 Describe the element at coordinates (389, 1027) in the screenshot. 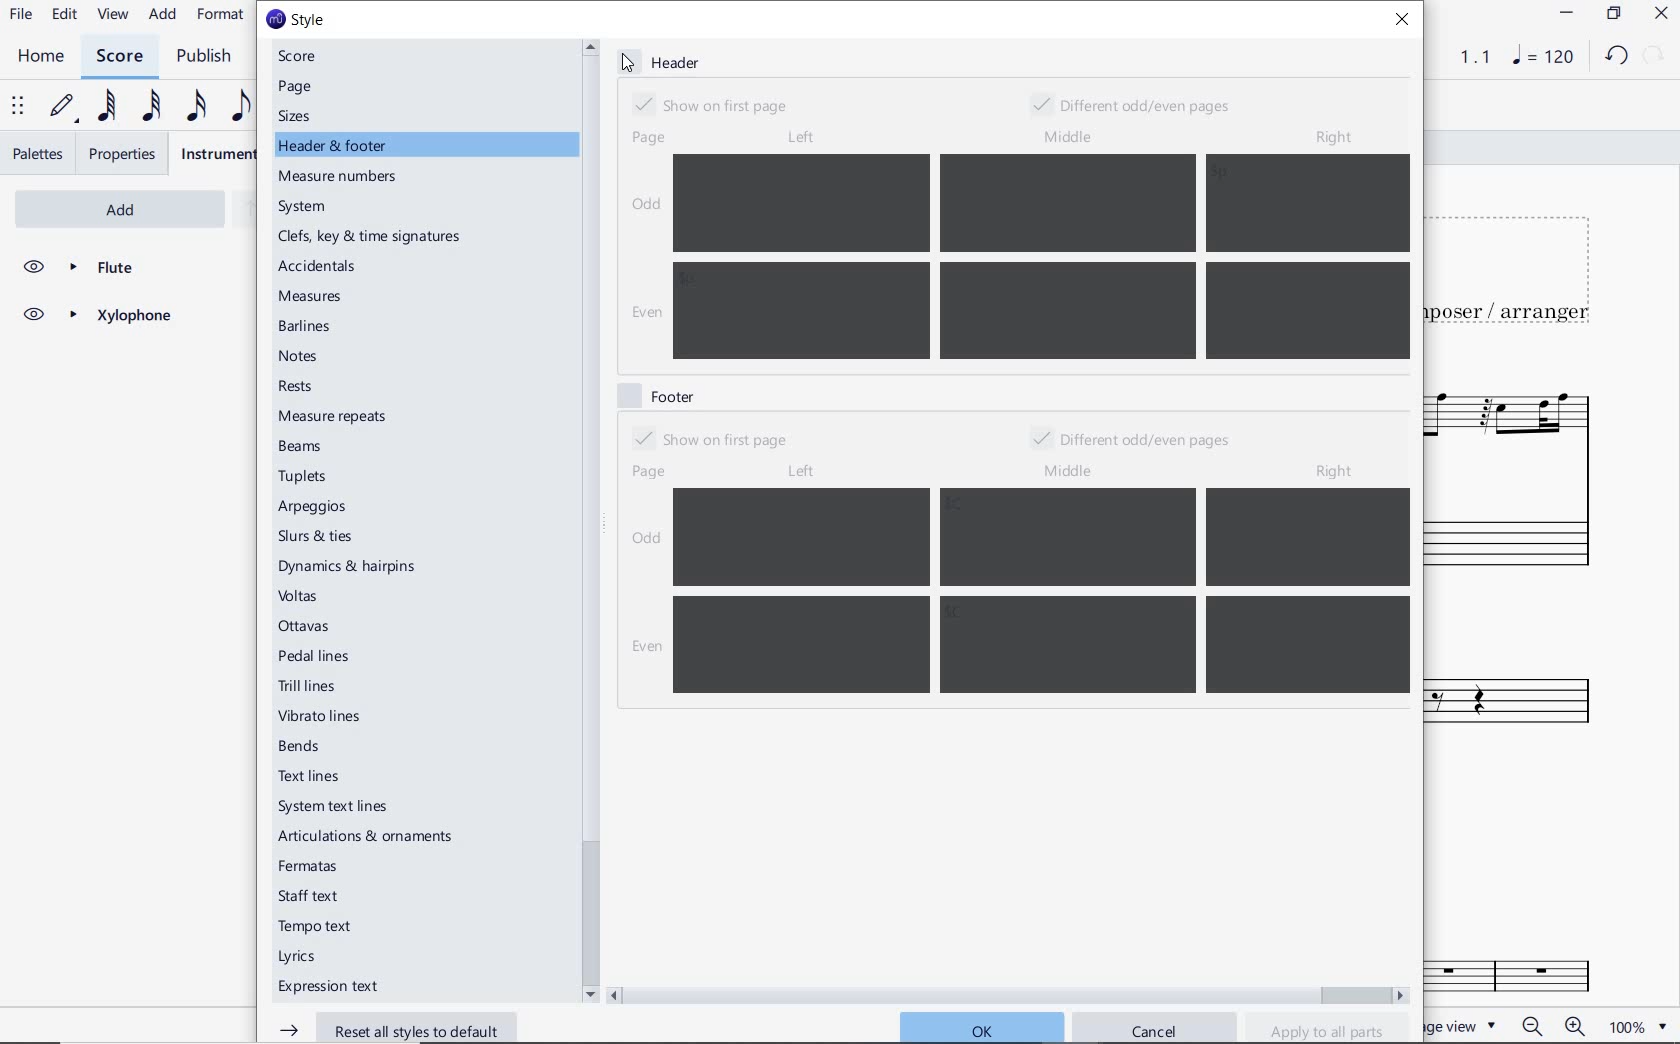

I see `reset all styles to default` at that location.